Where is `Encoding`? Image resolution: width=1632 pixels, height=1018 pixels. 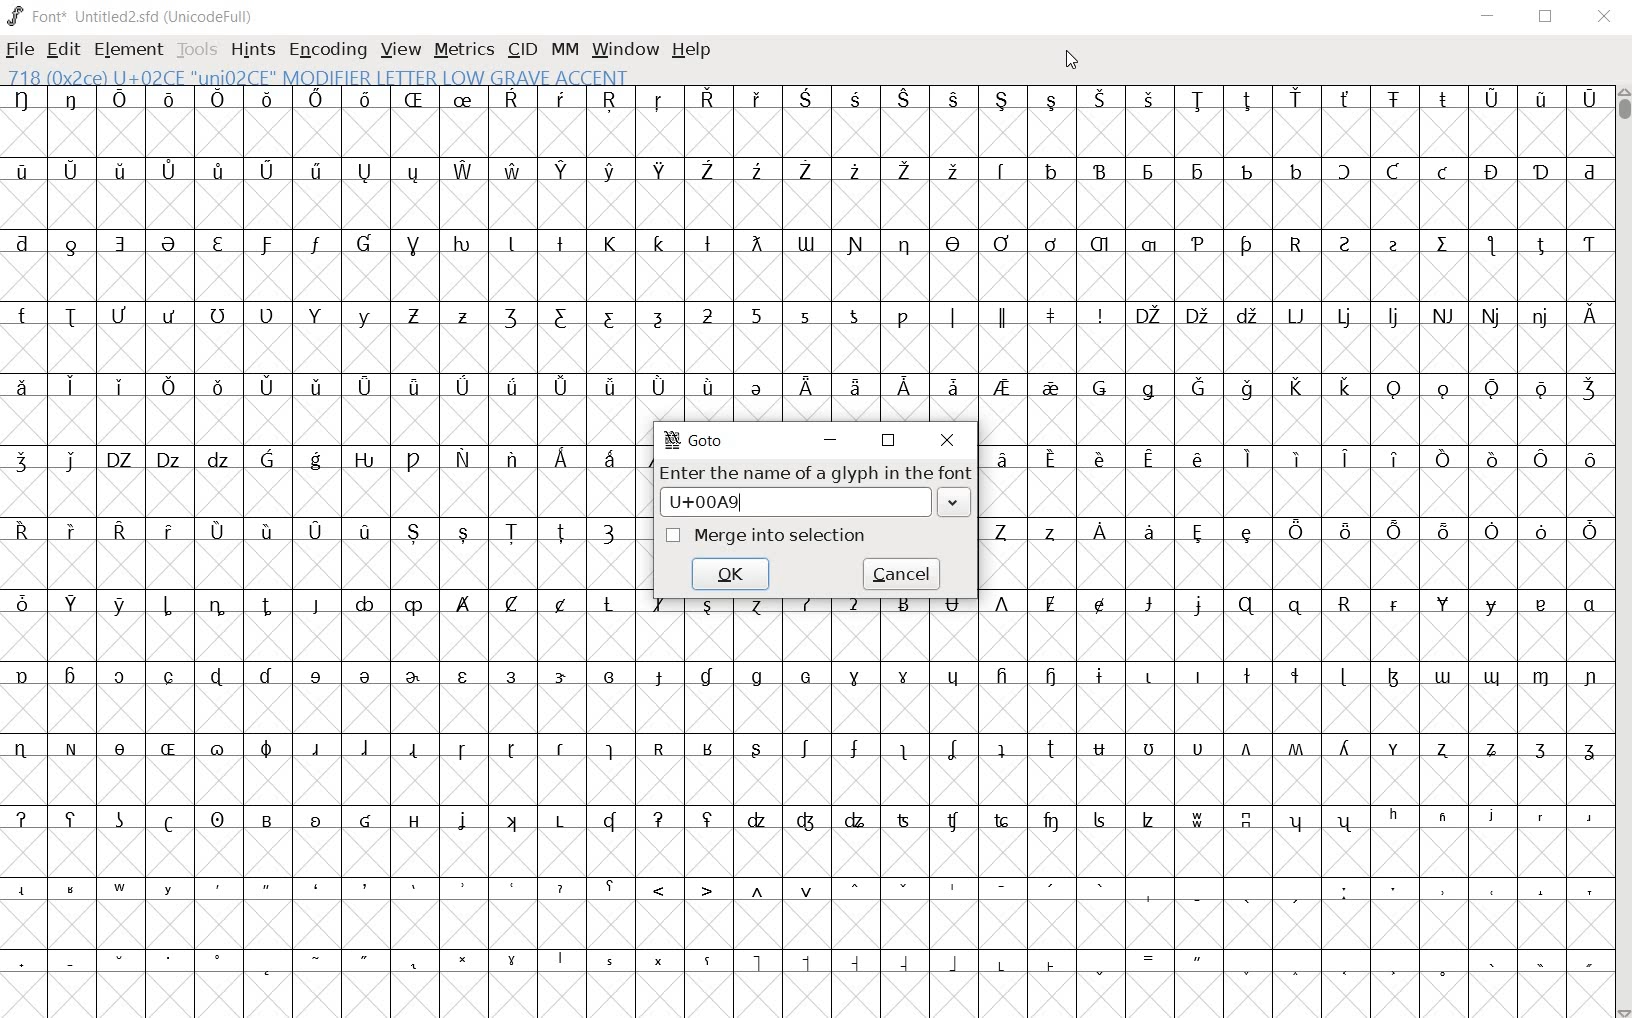
Encoding is located at coordinates (327, 50).